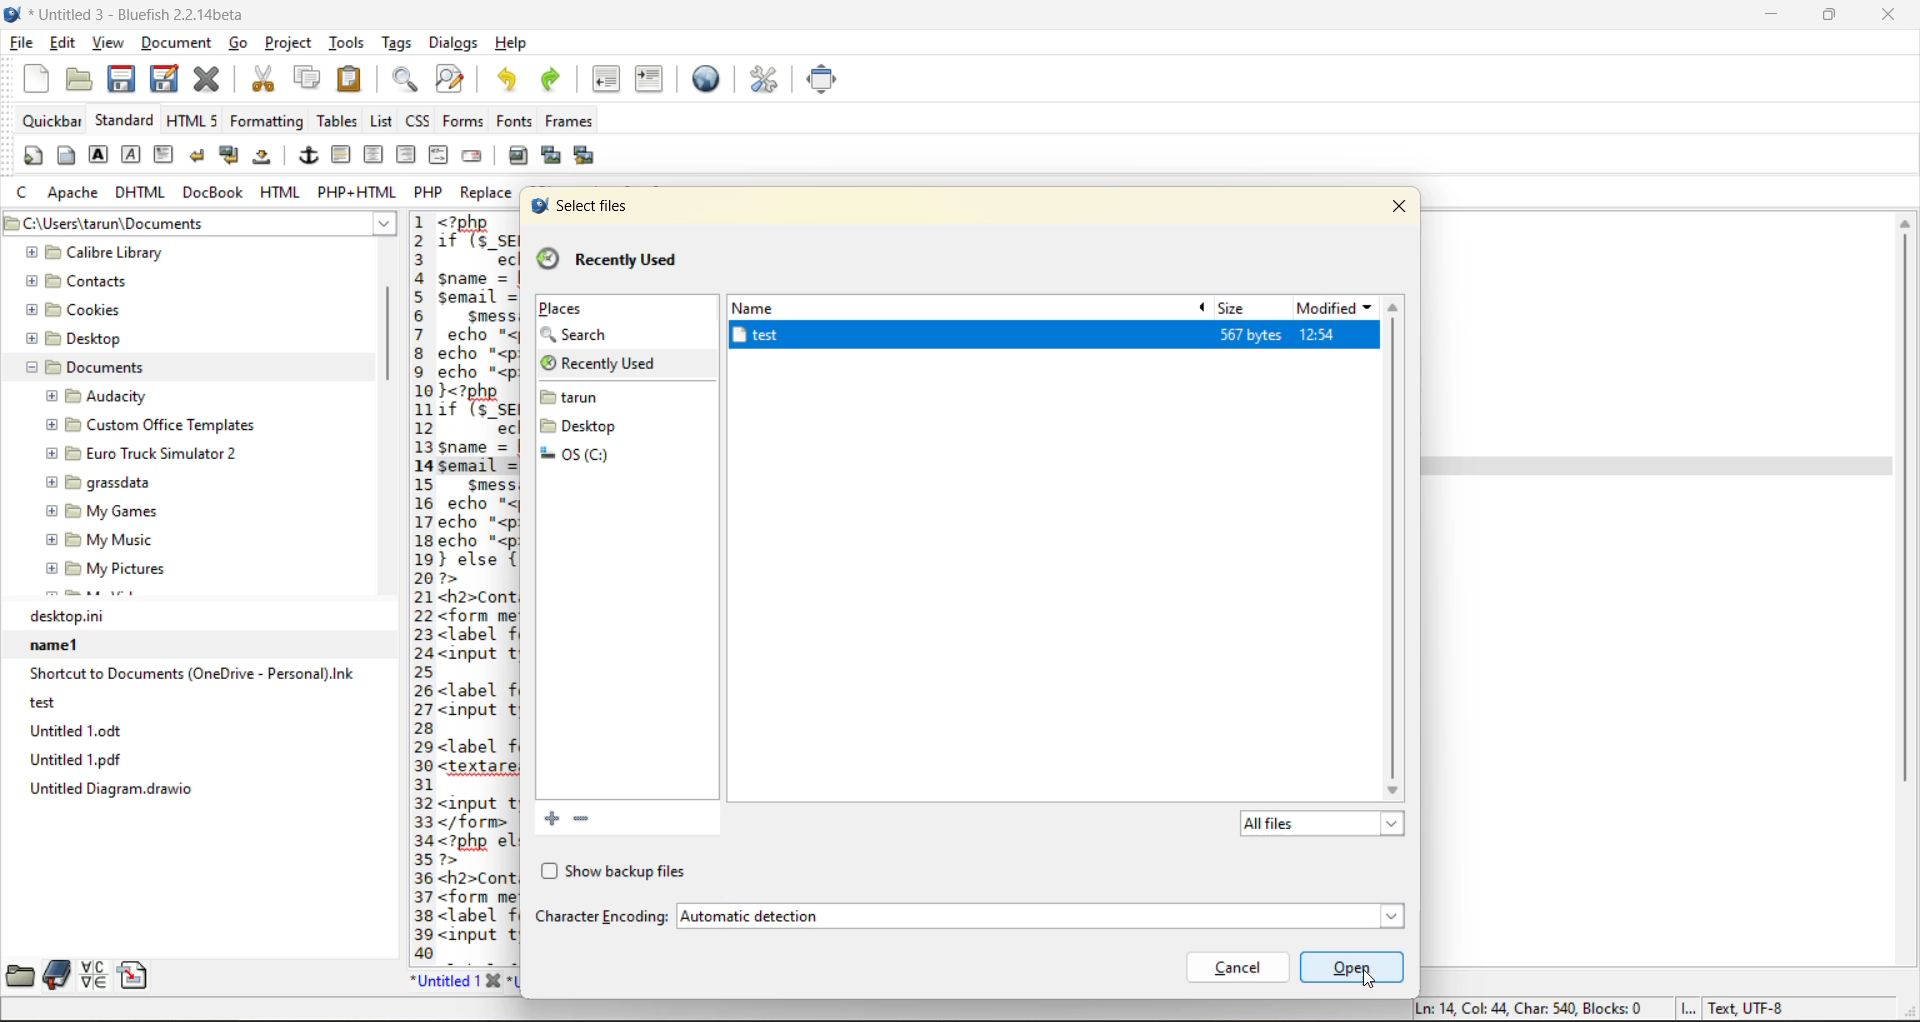 Image resolution: width=1920 pixels, height=1022 pixels. What do you see at coordinates (335, 121) in the screenshot?
I see `tables` at bounding box center [335, 121].